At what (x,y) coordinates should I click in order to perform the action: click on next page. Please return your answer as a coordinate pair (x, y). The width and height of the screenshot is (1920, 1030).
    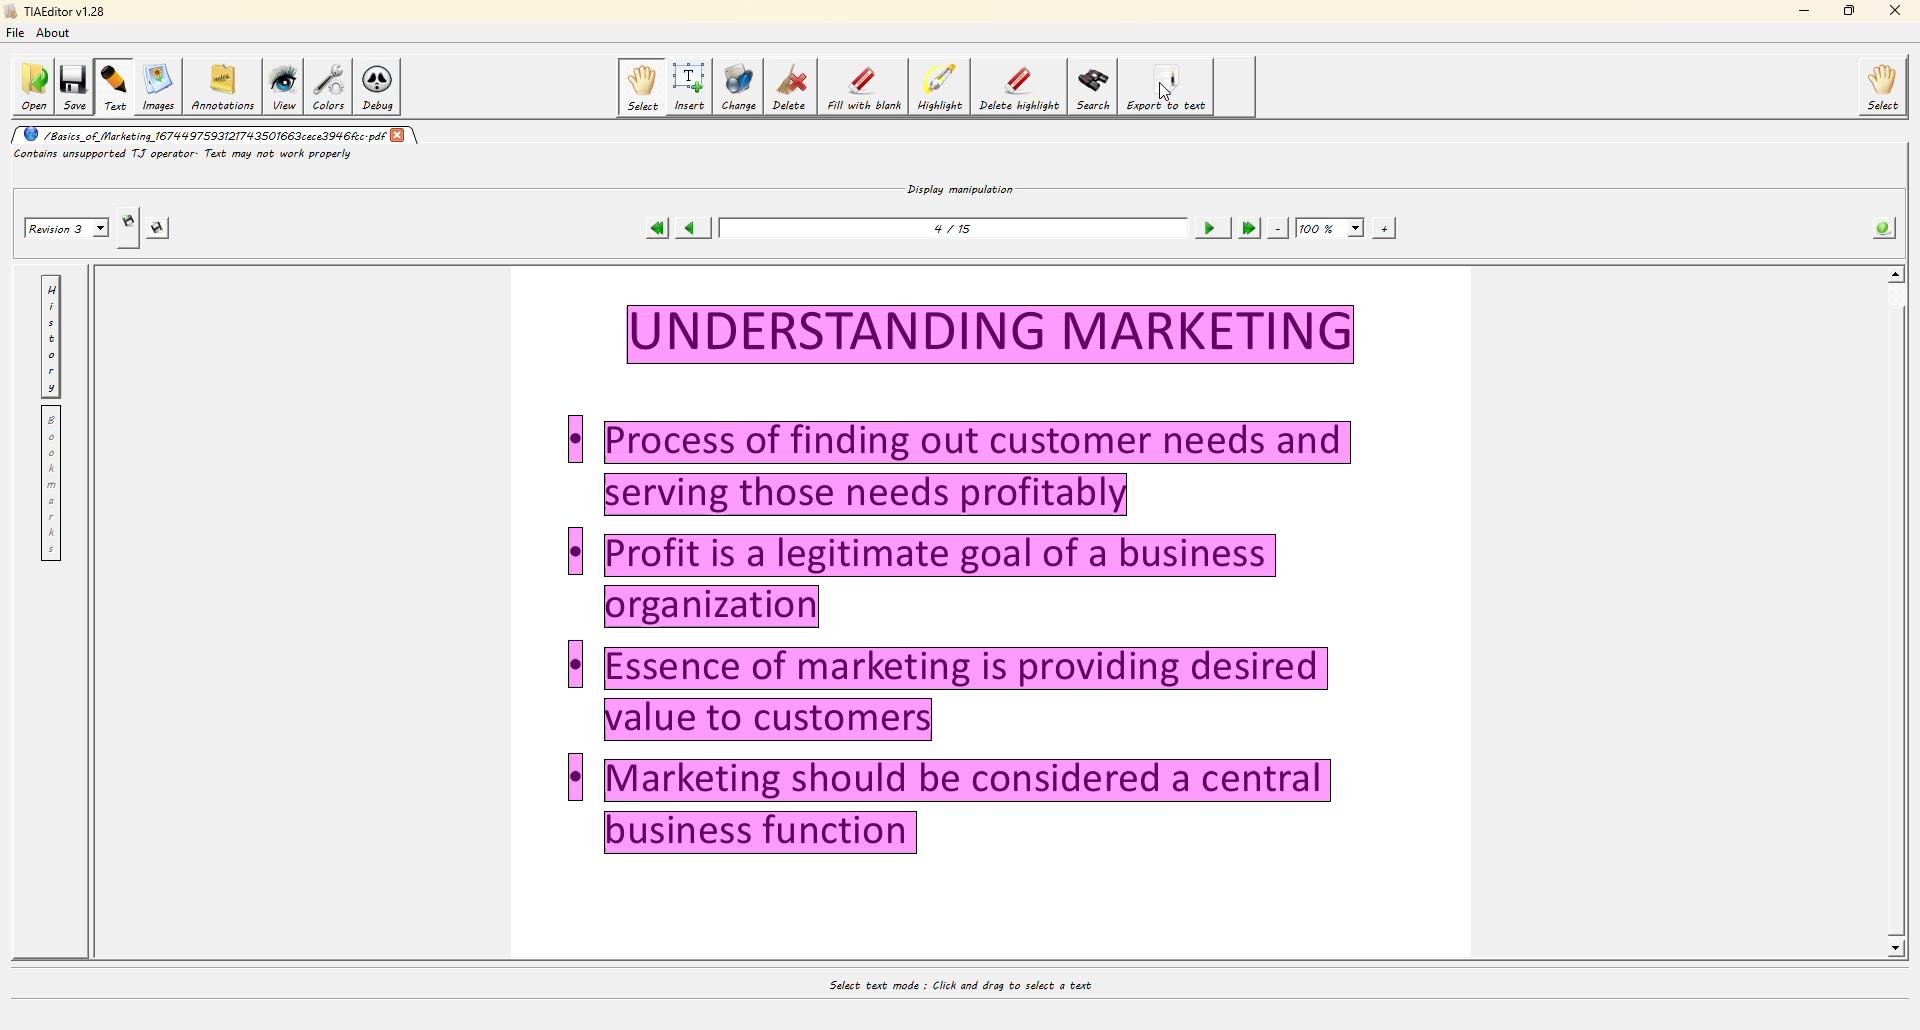
    Looking at the image, I should click on (1207, 229).